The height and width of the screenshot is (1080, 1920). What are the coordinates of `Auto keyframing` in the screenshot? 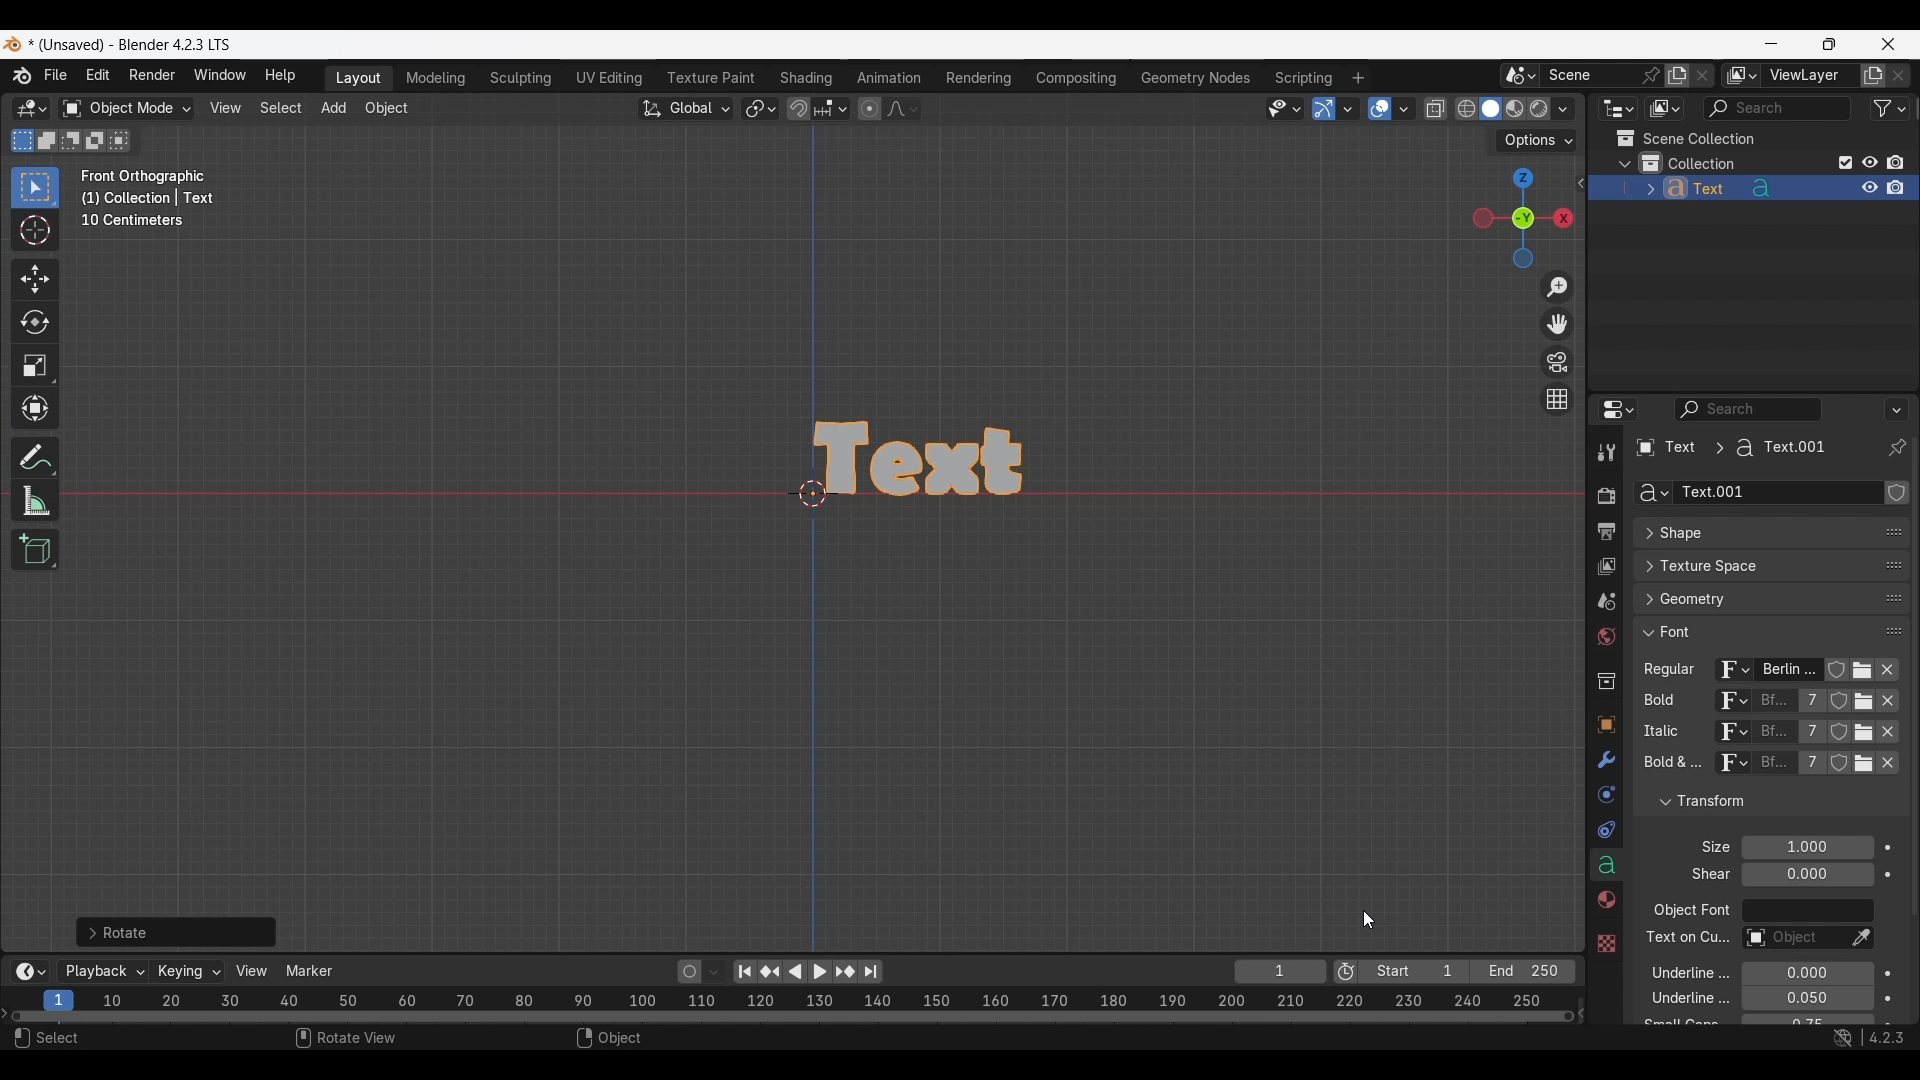 It's located at (714, 972).